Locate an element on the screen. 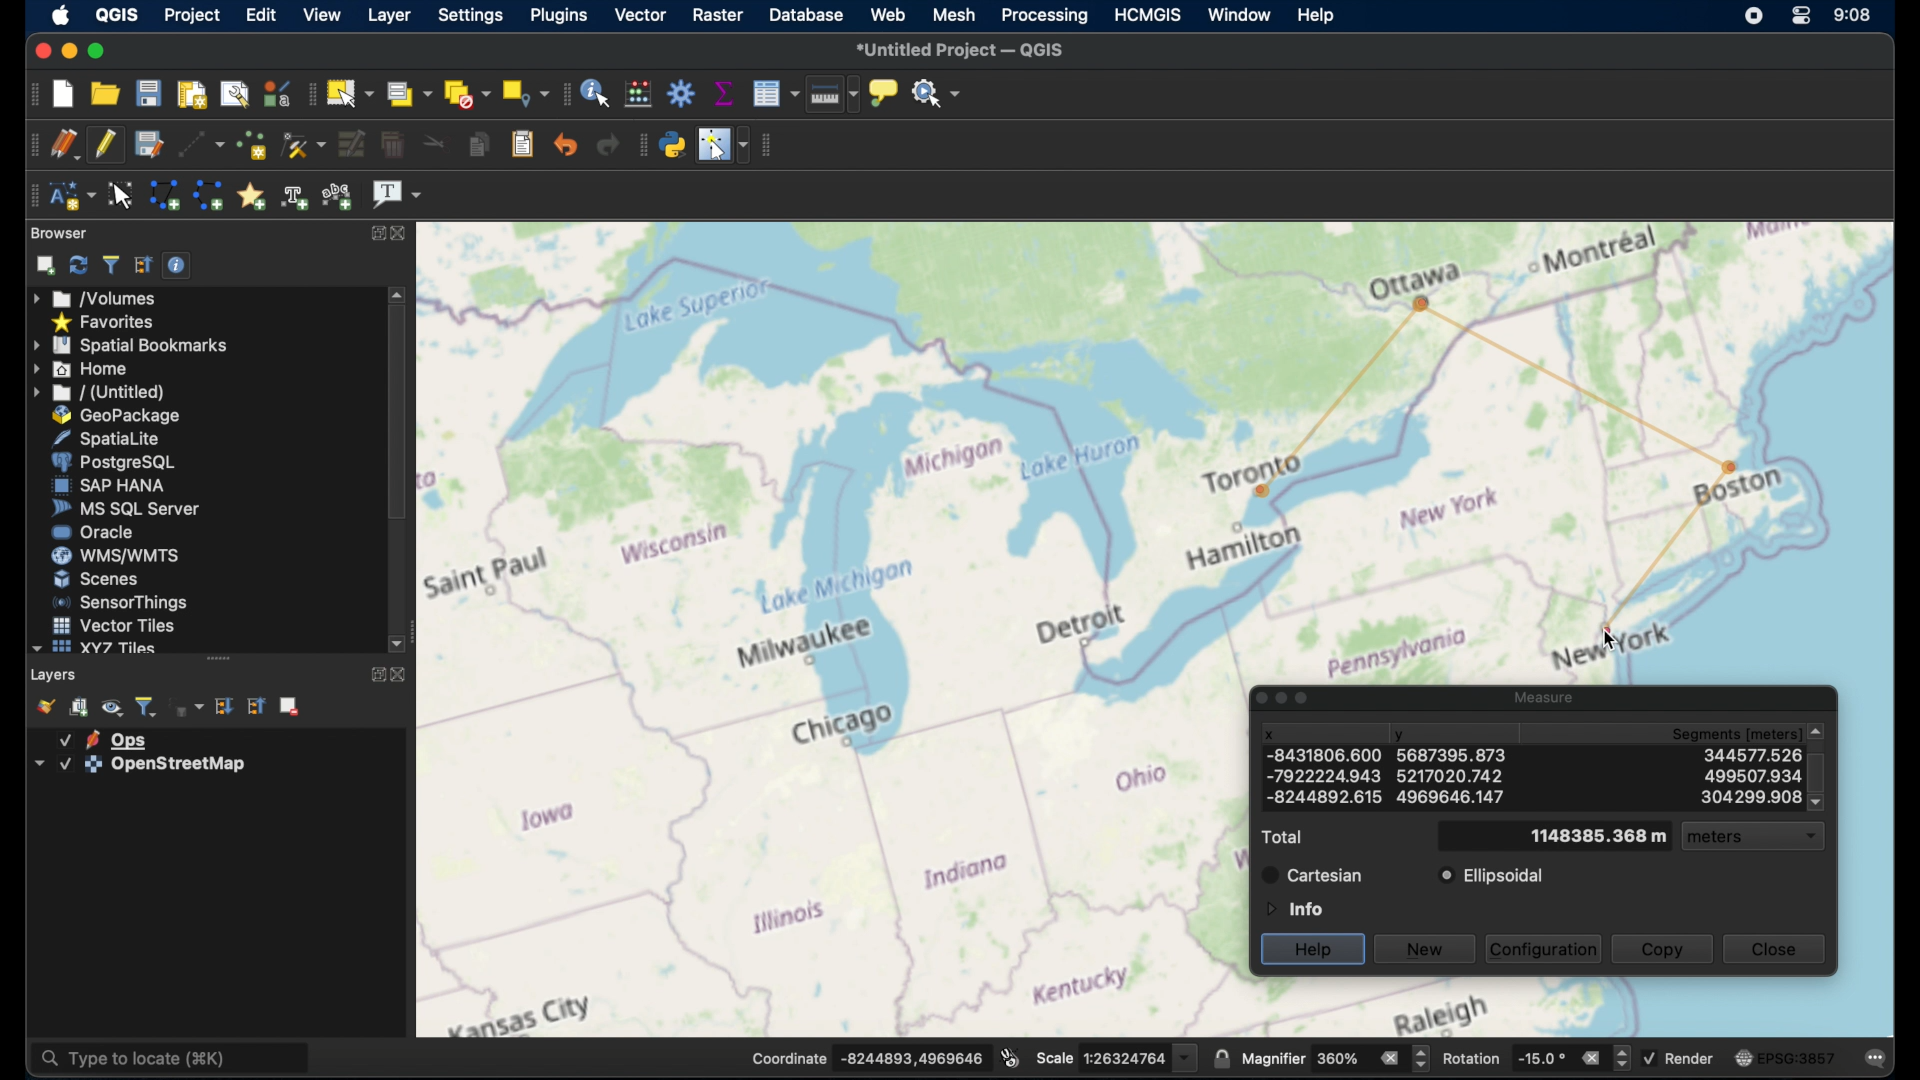  vector toolbar is located at coordinates (770, 146).